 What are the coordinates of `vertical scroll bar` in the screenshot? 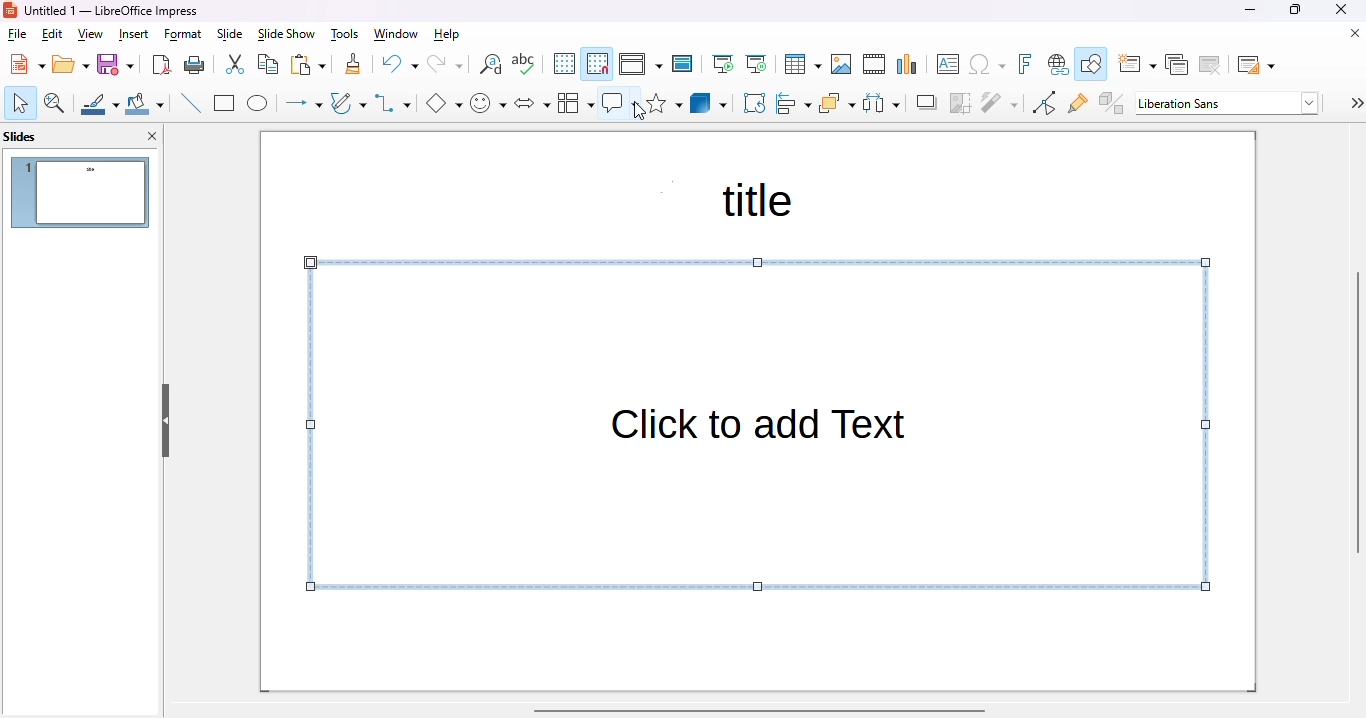 It's located at (1357, 412).